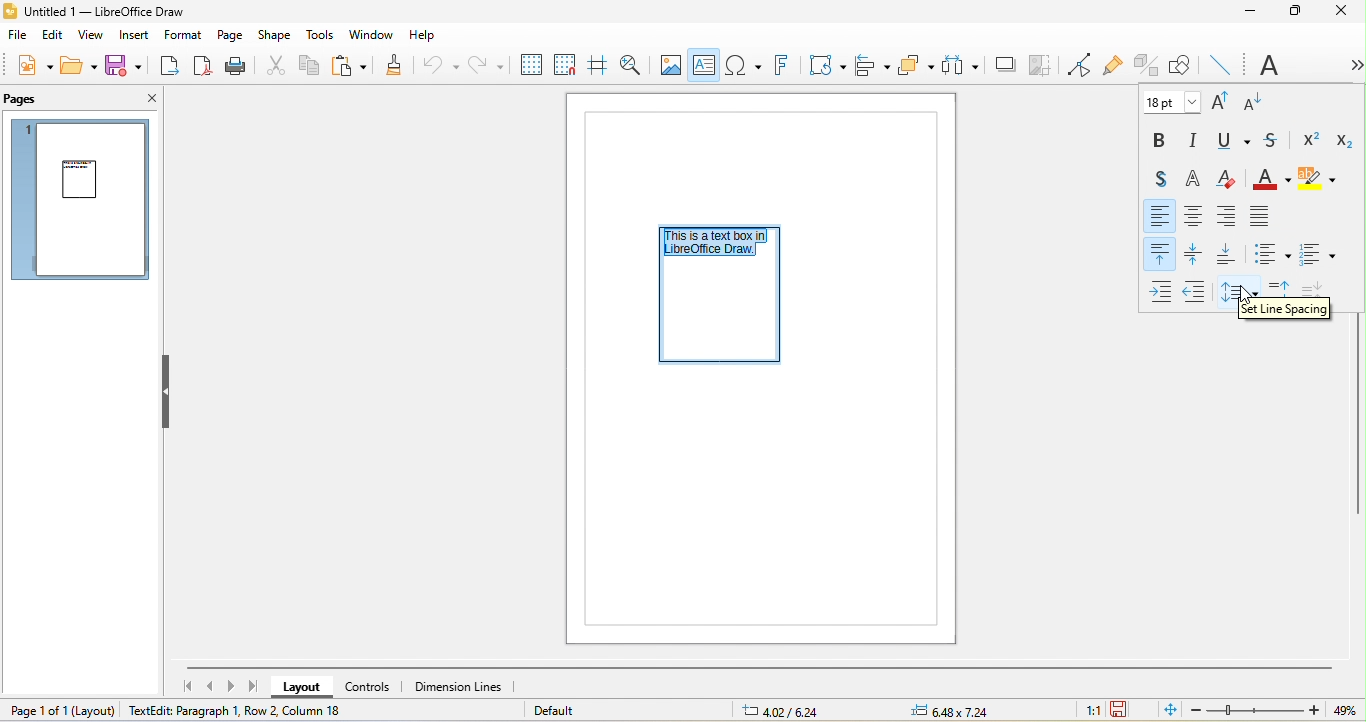 This screenshot has width=1366, height=722. I want to click on pages, so click(26, 98).